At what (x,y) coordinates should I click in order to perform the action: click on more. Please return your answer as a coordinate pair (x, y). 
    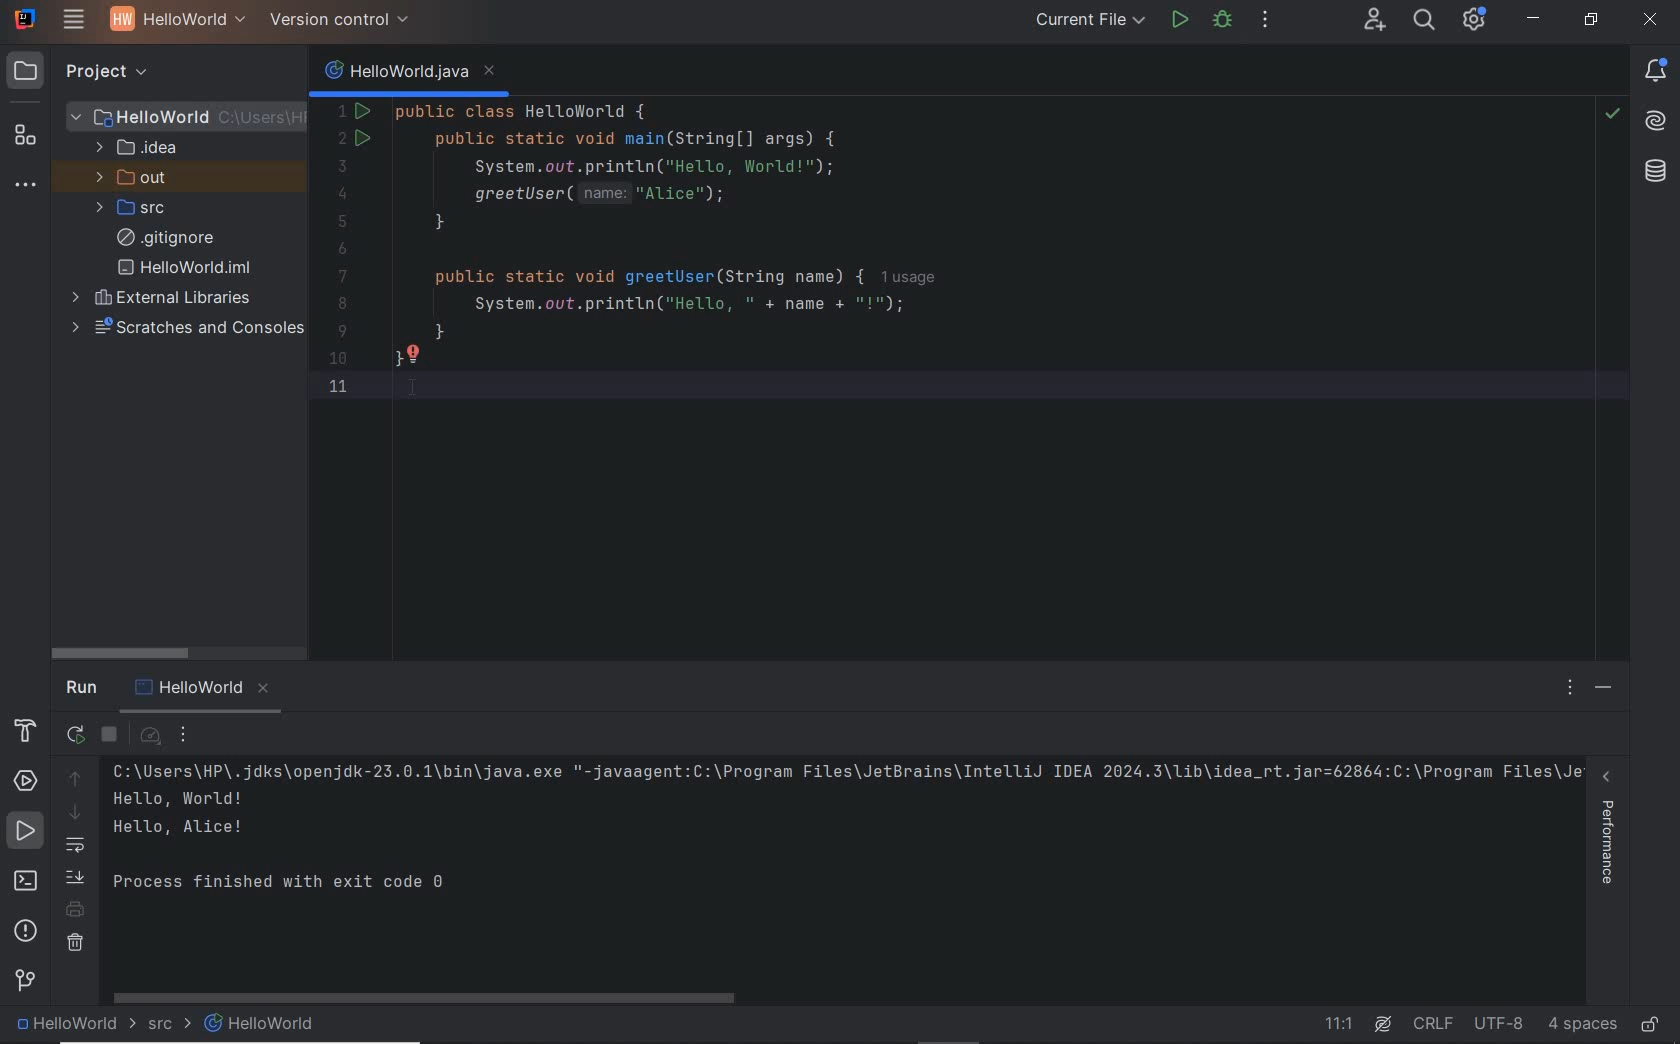
    Looking at the image, I should click on (192, 735).